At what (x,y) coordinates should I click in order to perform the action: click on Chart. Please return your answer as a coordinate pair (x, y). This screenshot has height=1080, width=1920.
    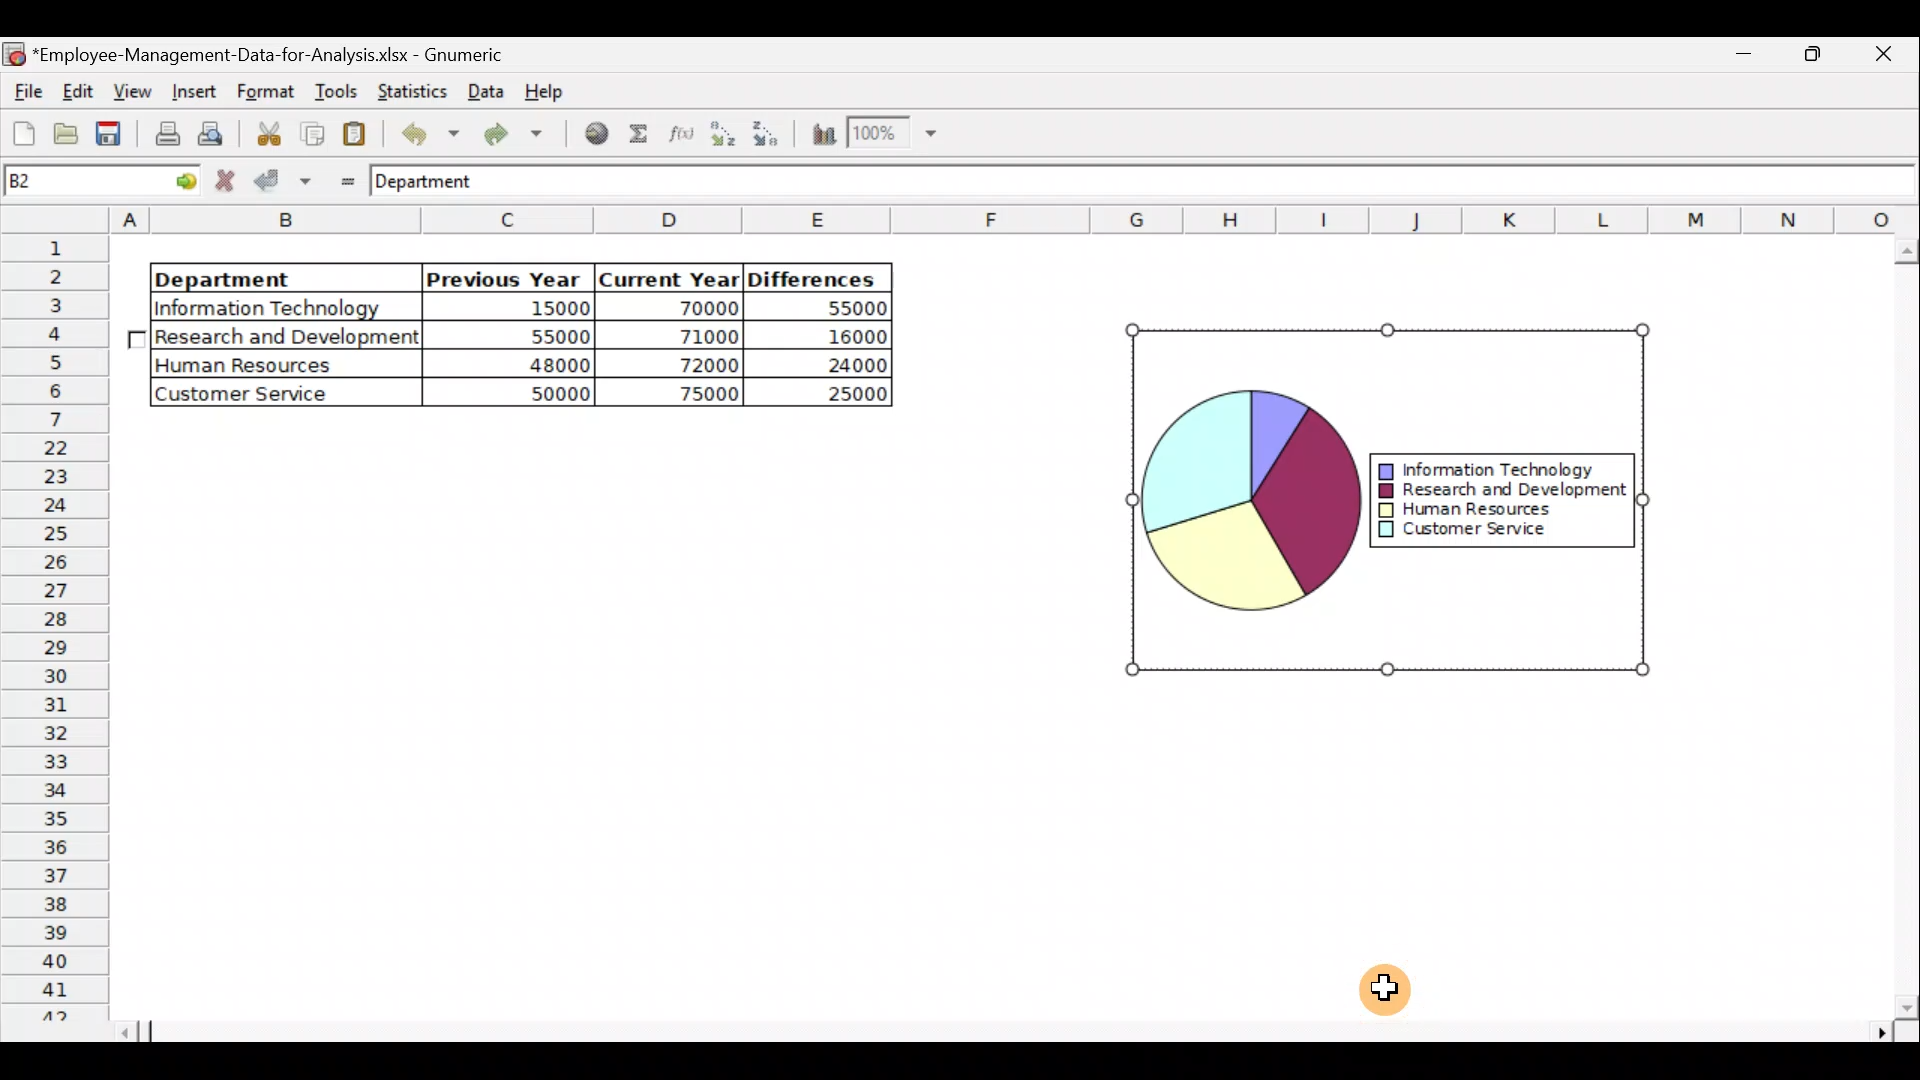
    Looking at the image, I should click on (1240, 497).